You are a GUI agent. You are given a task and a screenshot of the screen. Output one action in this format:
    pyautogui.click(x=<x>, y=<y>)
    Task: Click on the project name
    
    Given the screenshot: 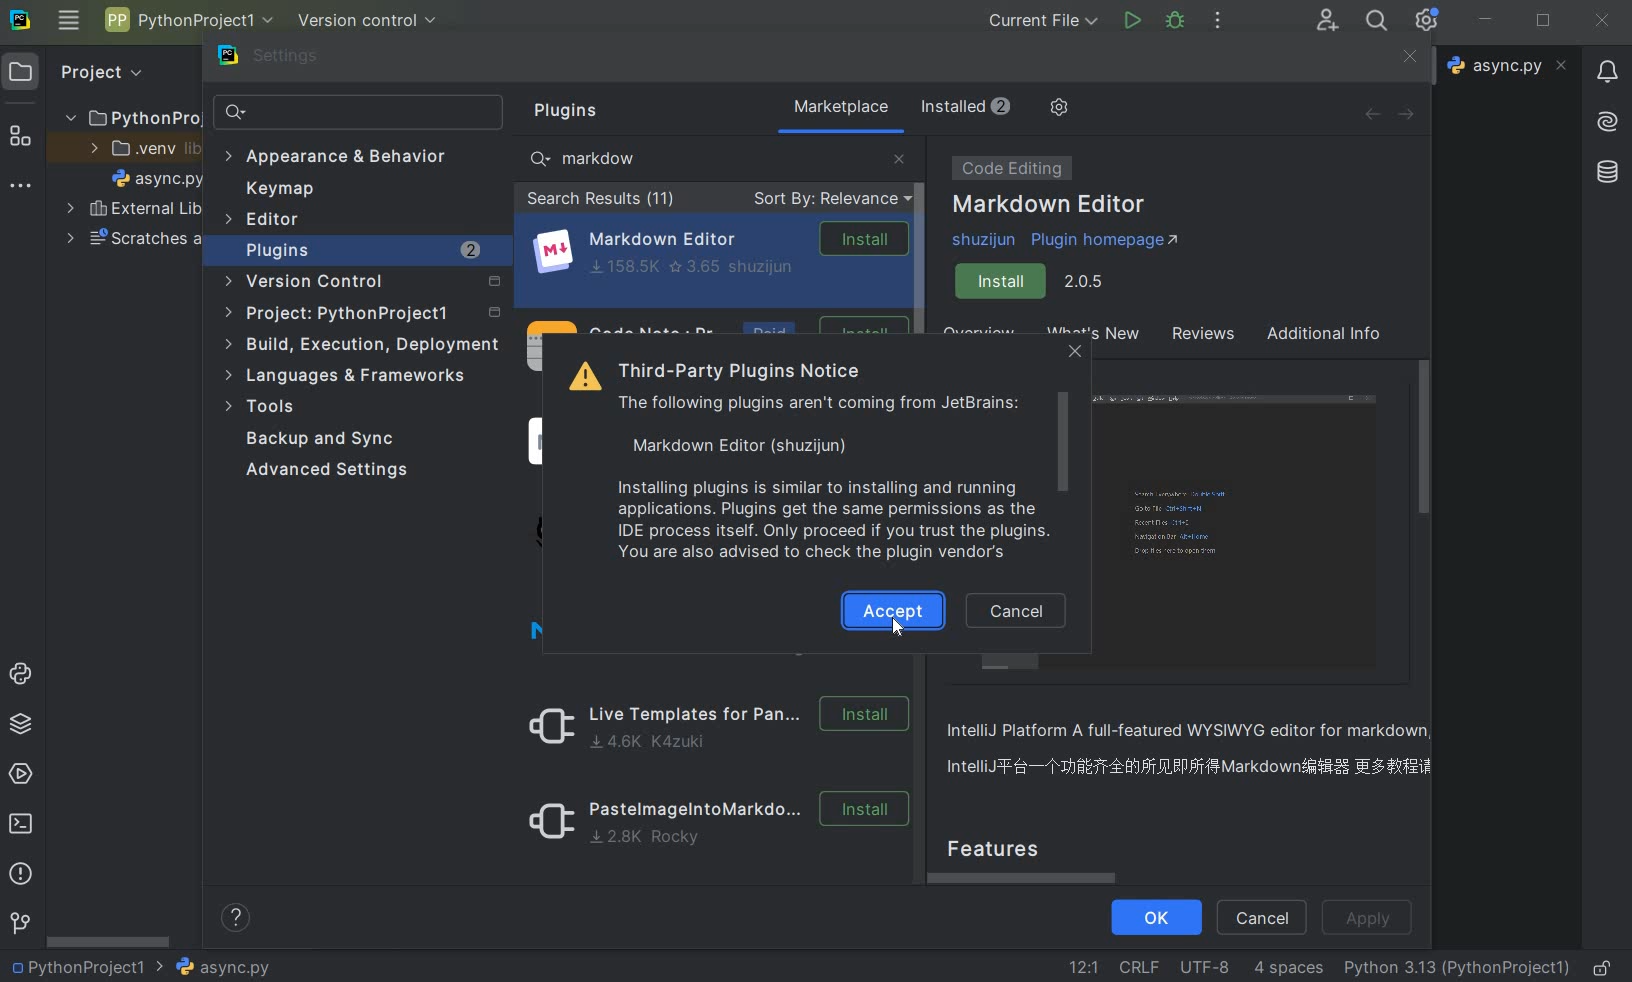 What is the action you would take?
    pyautogui.click(x=187, y=19)
    